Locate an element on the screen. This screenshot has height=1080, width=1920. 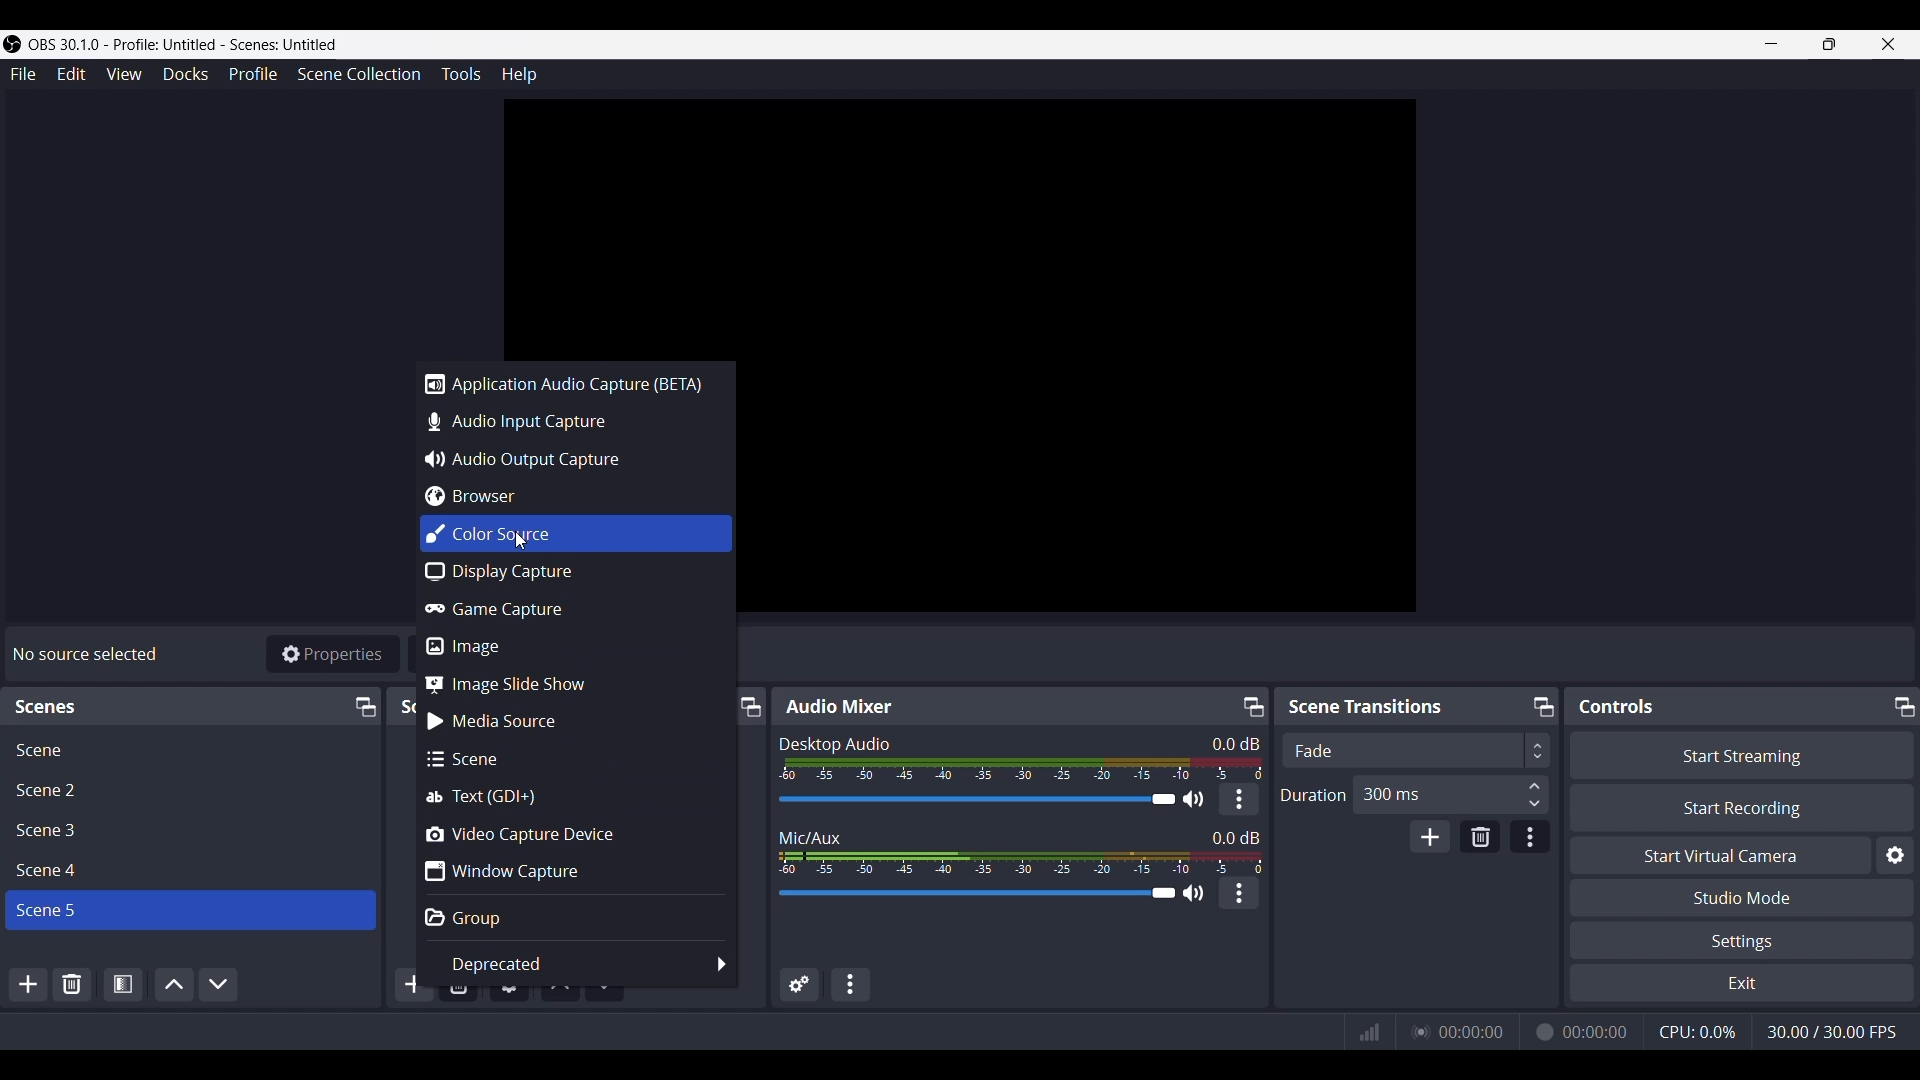
30.00/30.00 FPS is located at coordinates (1831, 1031).